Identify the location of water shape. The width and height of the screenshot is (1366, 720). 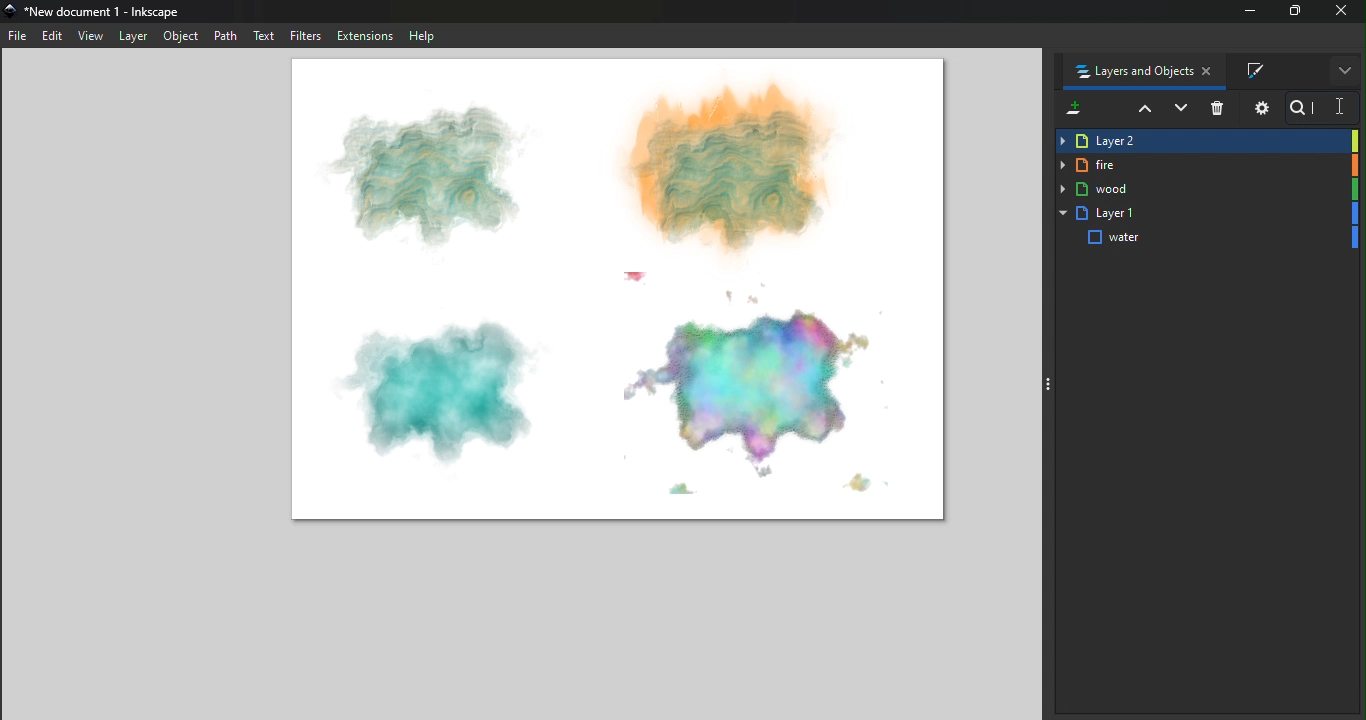
(1208, 238).